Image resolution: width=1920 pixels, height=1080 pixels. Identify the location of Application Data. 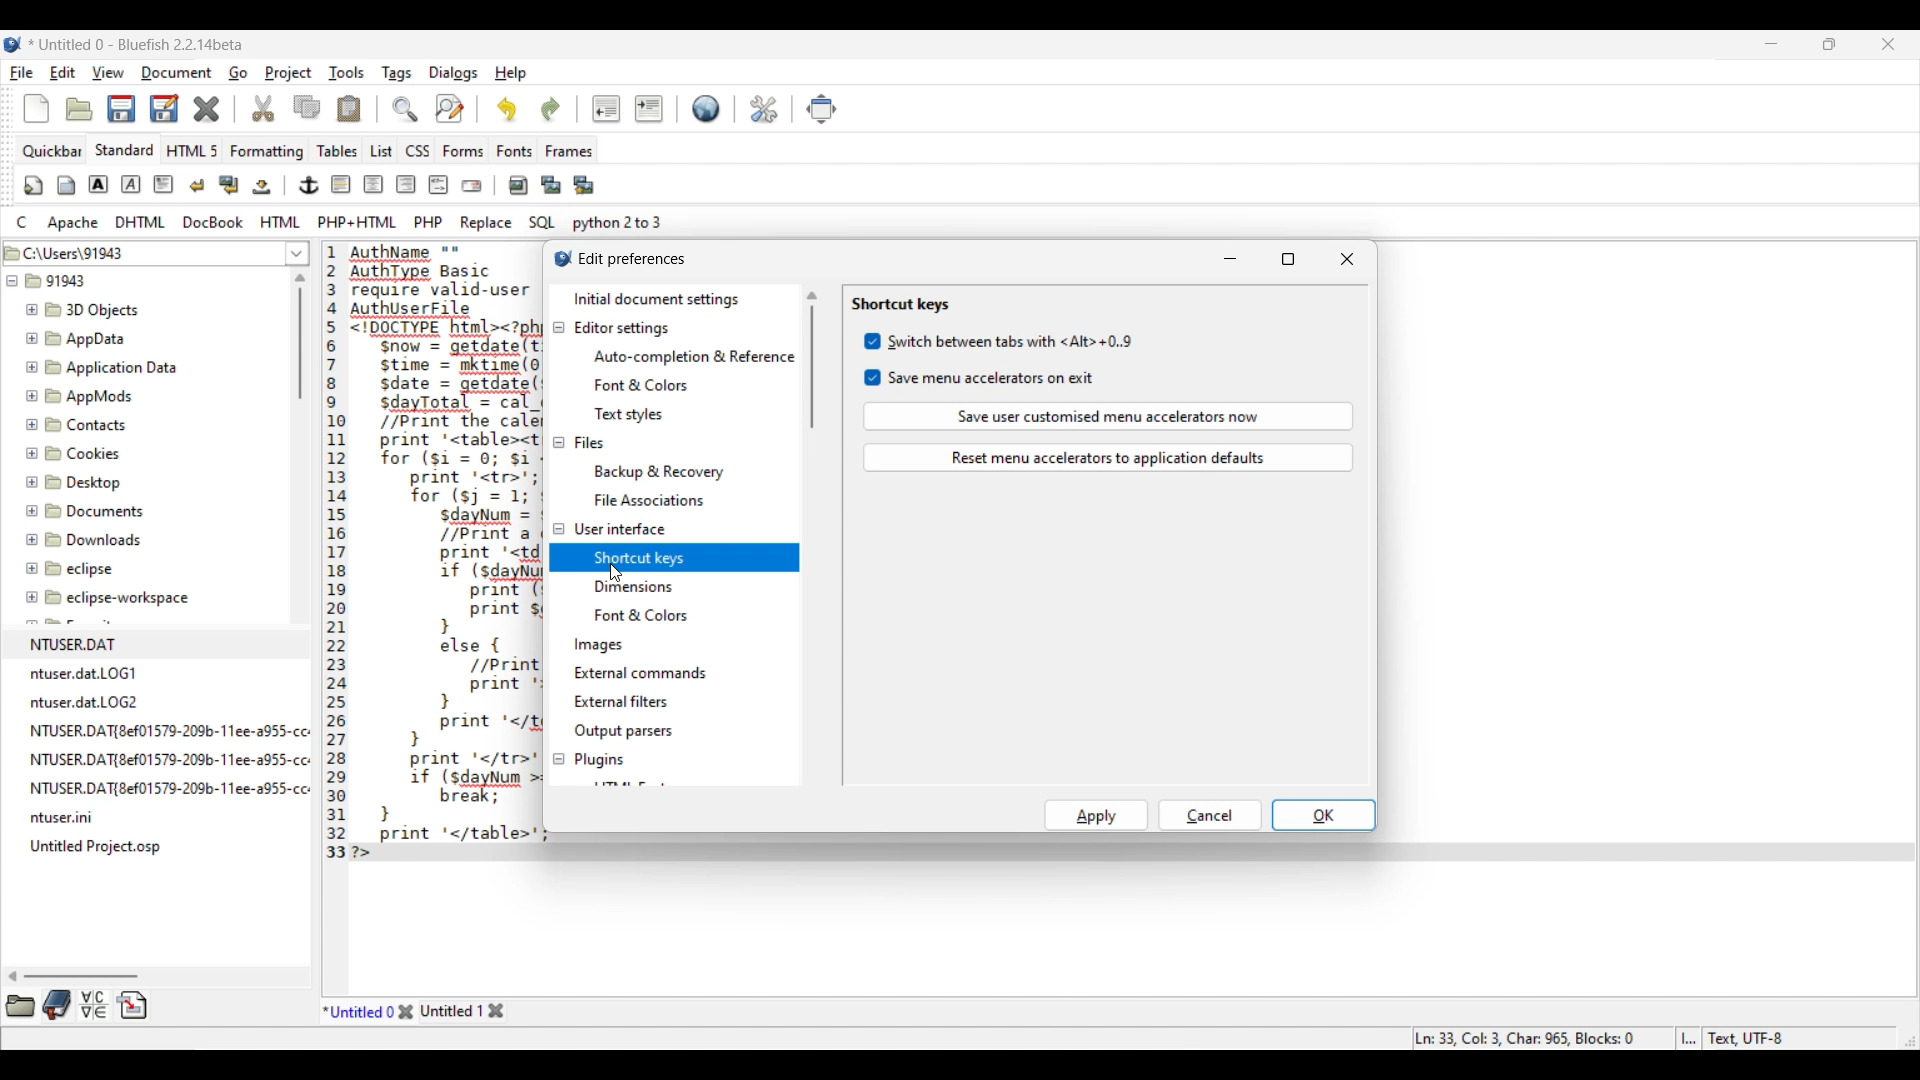
(102, 367).